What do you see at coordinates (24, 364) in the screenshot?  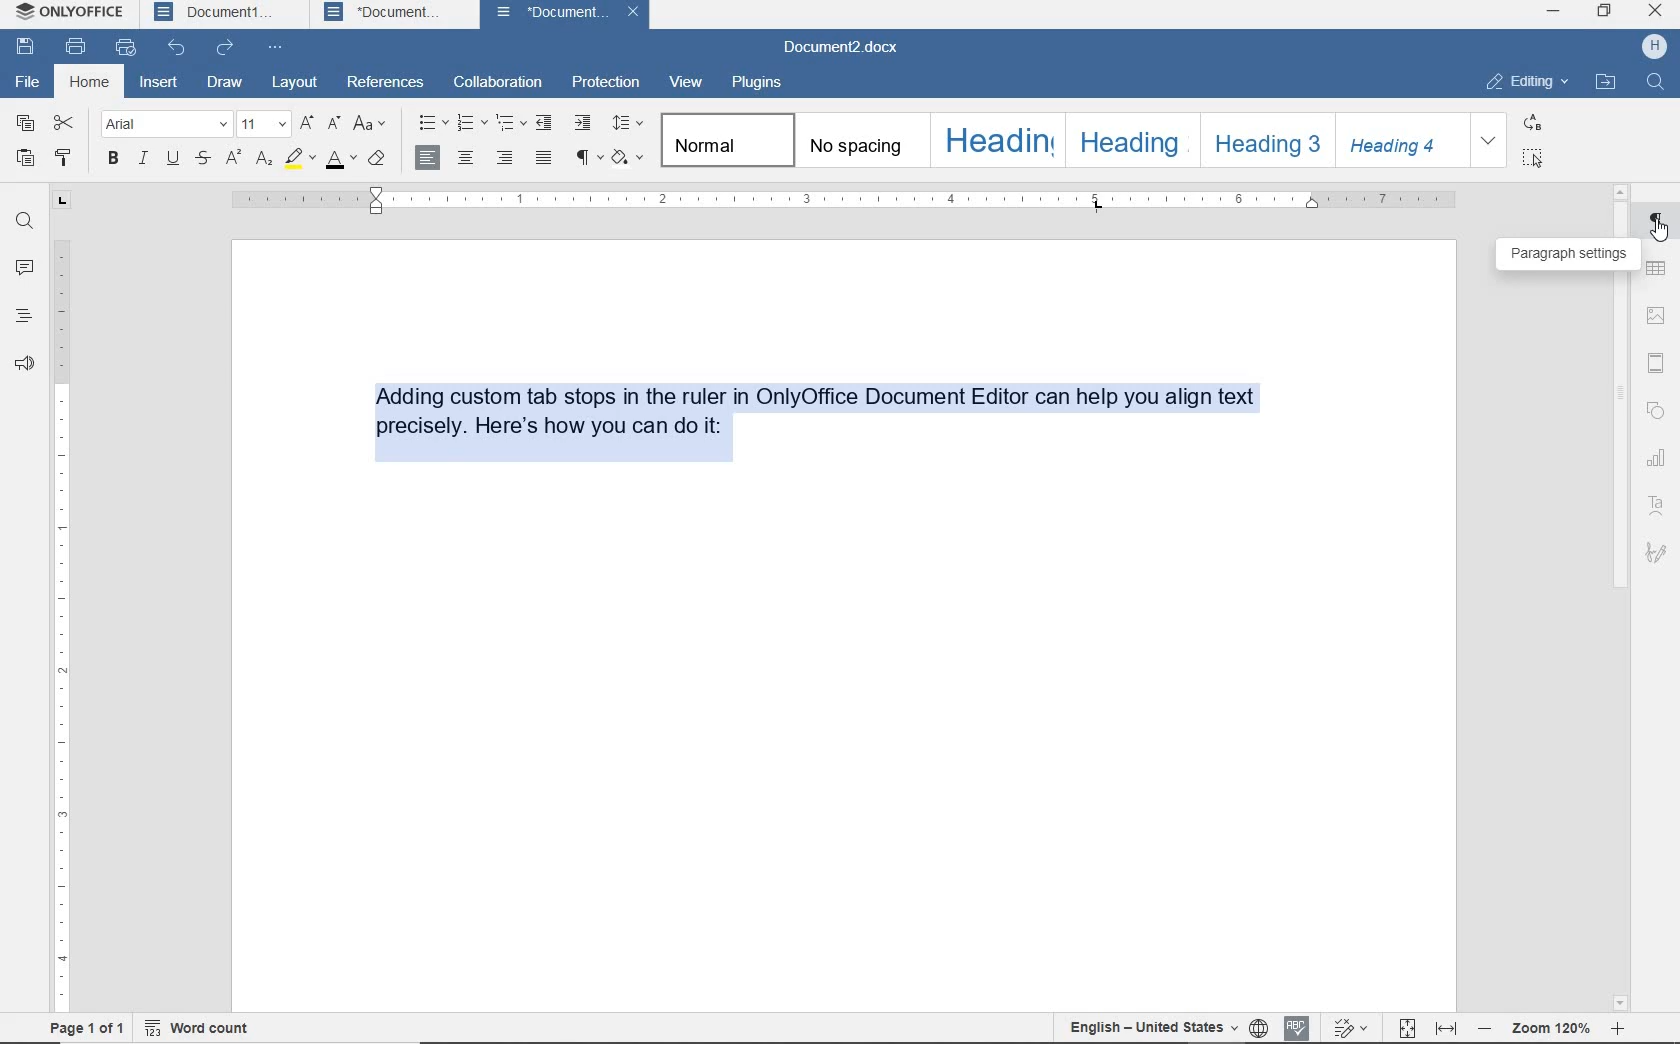 I see `feedback & support` at bounding box center [24, 364].